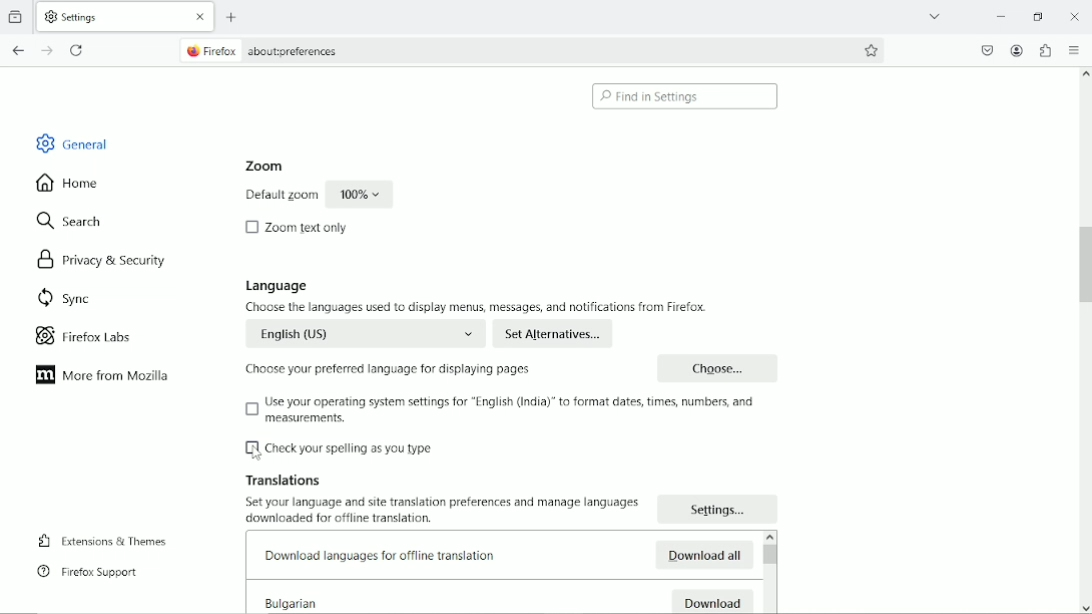 This screenshot has height=614, width=1092. Describe the element at coordinates (16, 15) in the screenshot. I see `view recent browsing` at that location.